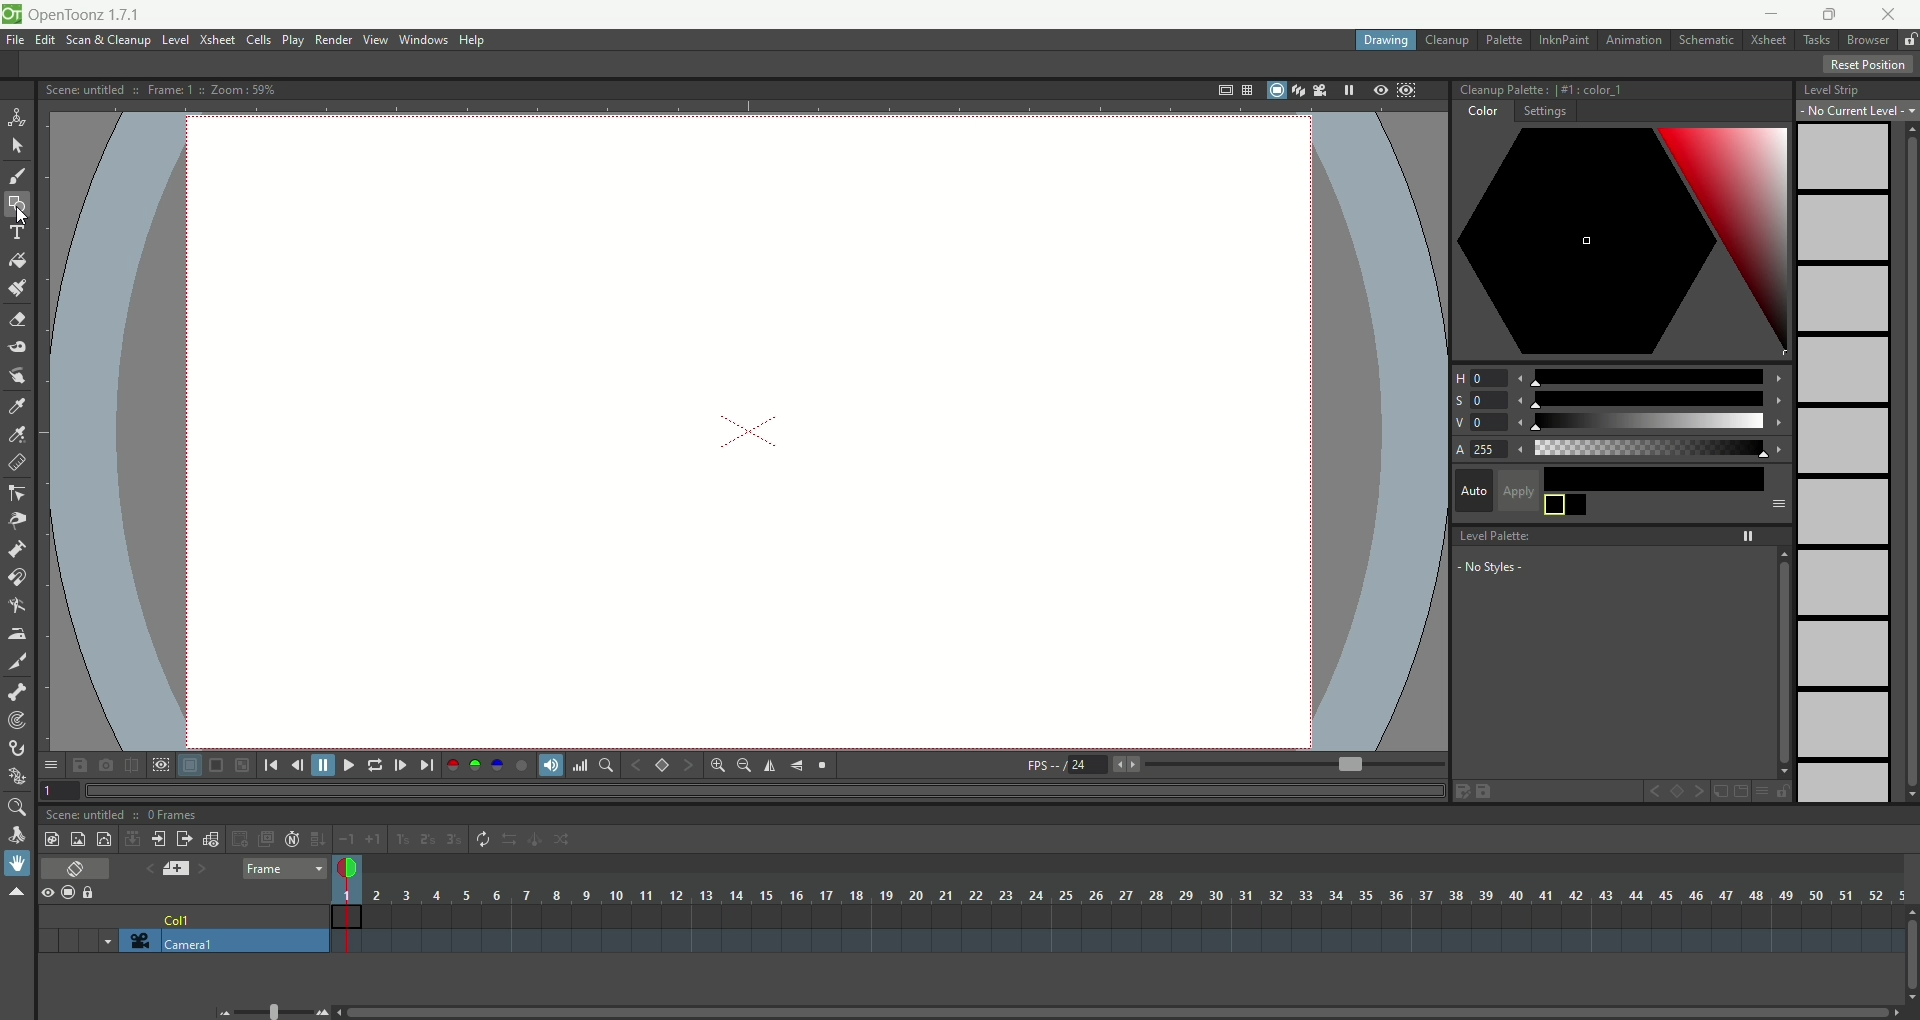 This screenshot has height=1020, width=1920. What do you see at coordinates (718, 765) in the screenshot?
I see `zoom in` at bounding box center [718, 765].